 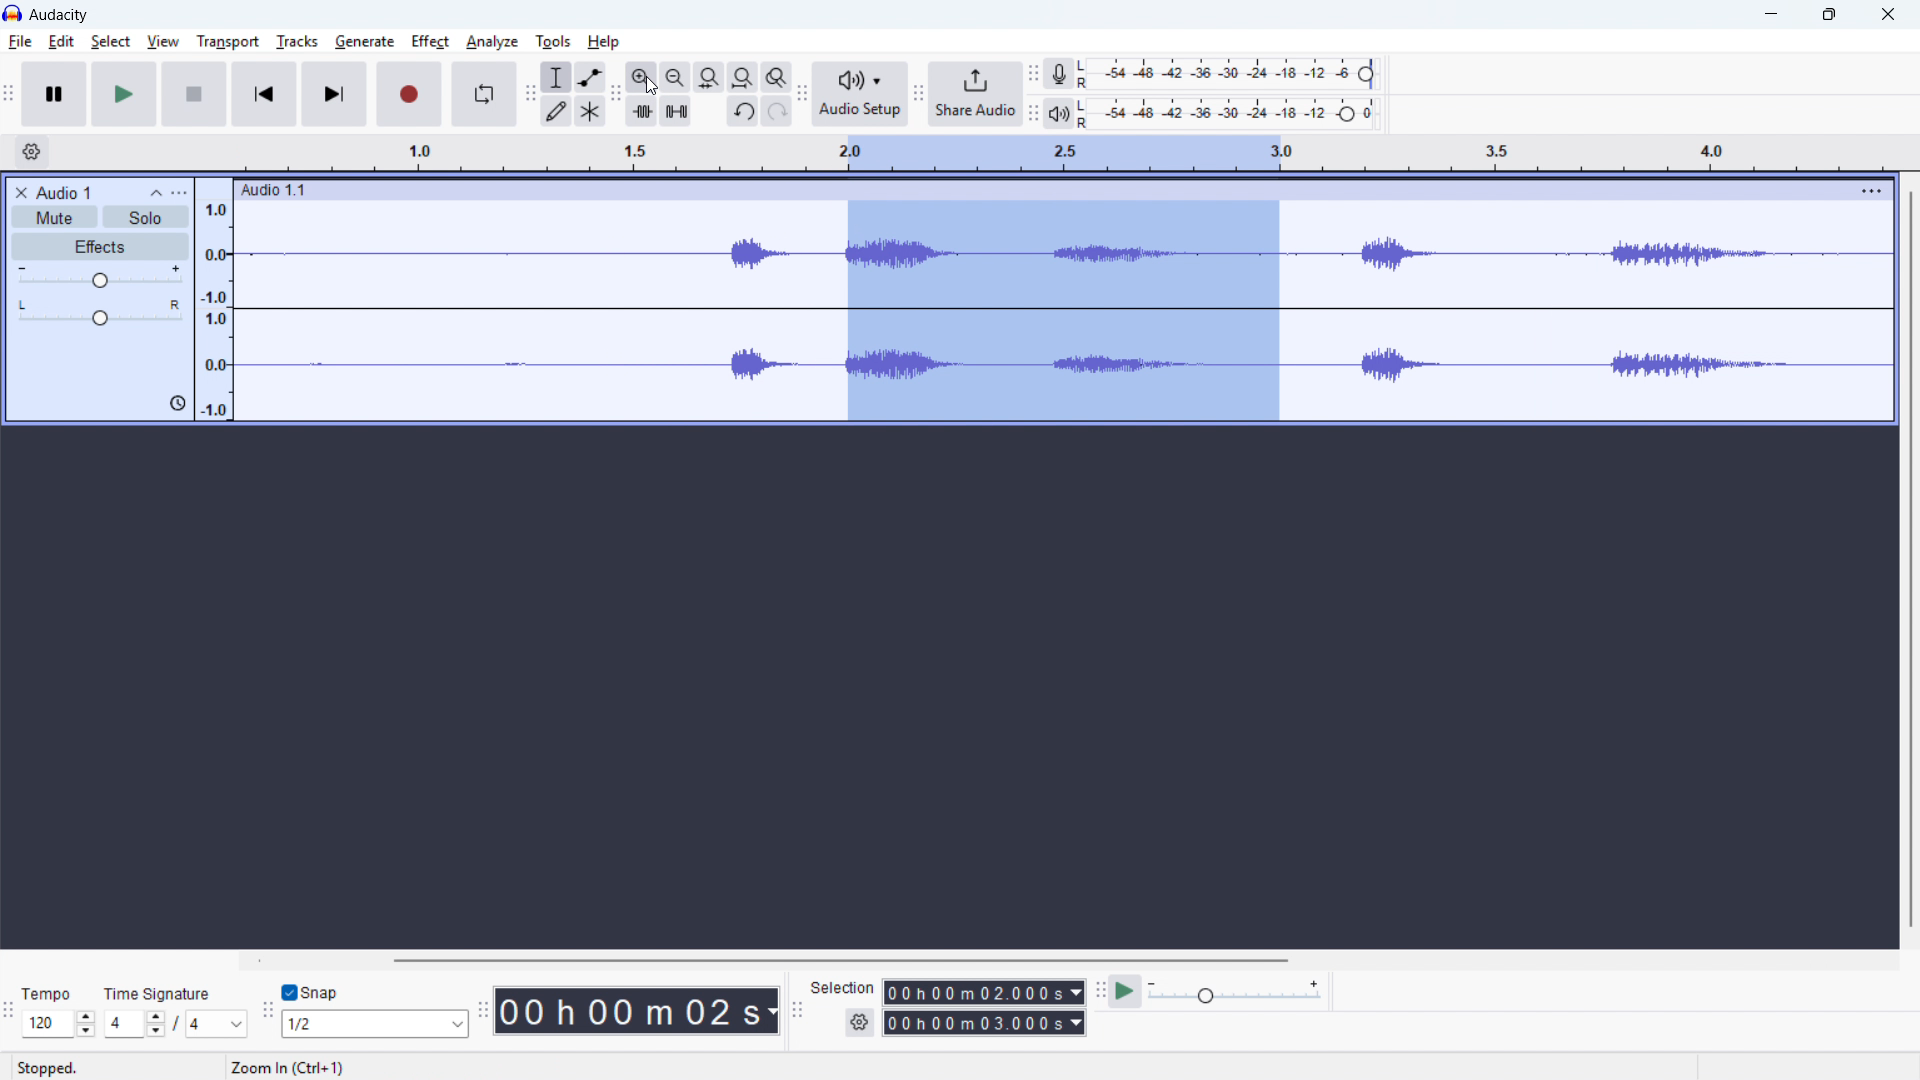 What do you see at coordinates (53, 216) in the screenshot?
I see `Mute` at bounding box center [53, 216].